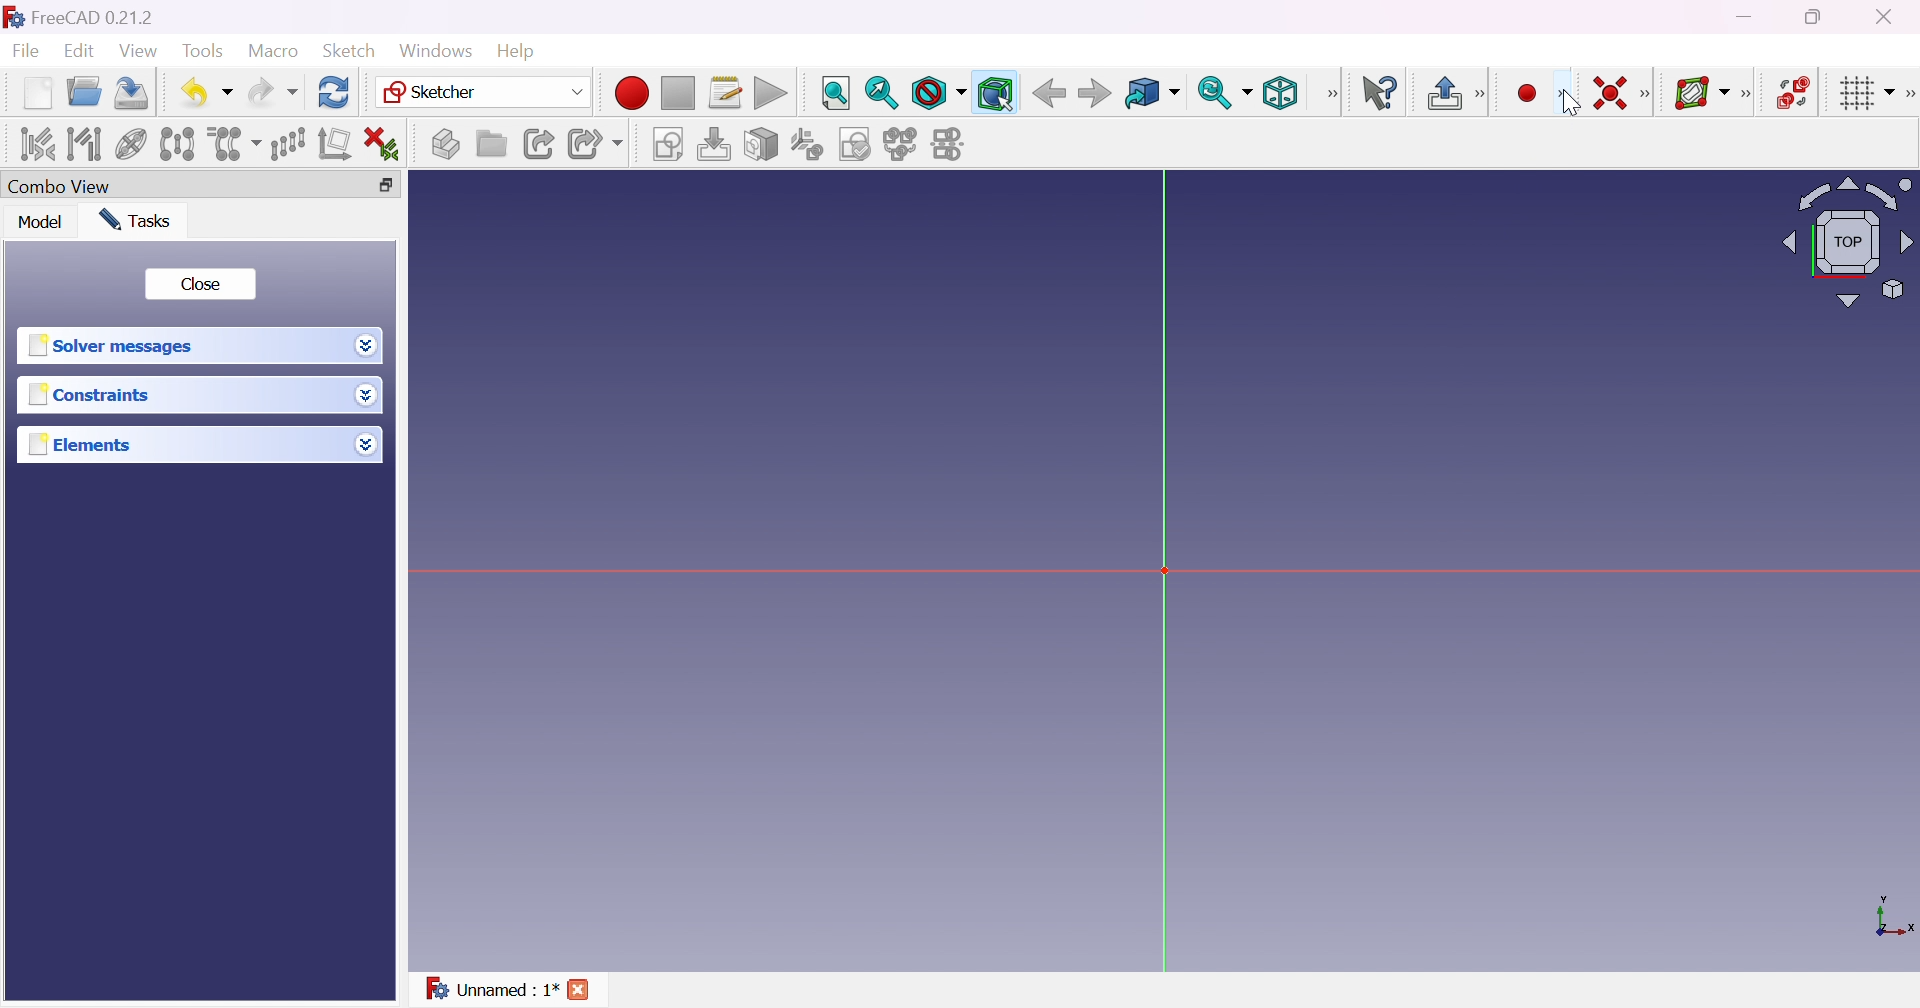 The image size is (1920, 1008). Describe the element at coordinates (1094, 94) in the screenshot. I see `Forward` at that location.